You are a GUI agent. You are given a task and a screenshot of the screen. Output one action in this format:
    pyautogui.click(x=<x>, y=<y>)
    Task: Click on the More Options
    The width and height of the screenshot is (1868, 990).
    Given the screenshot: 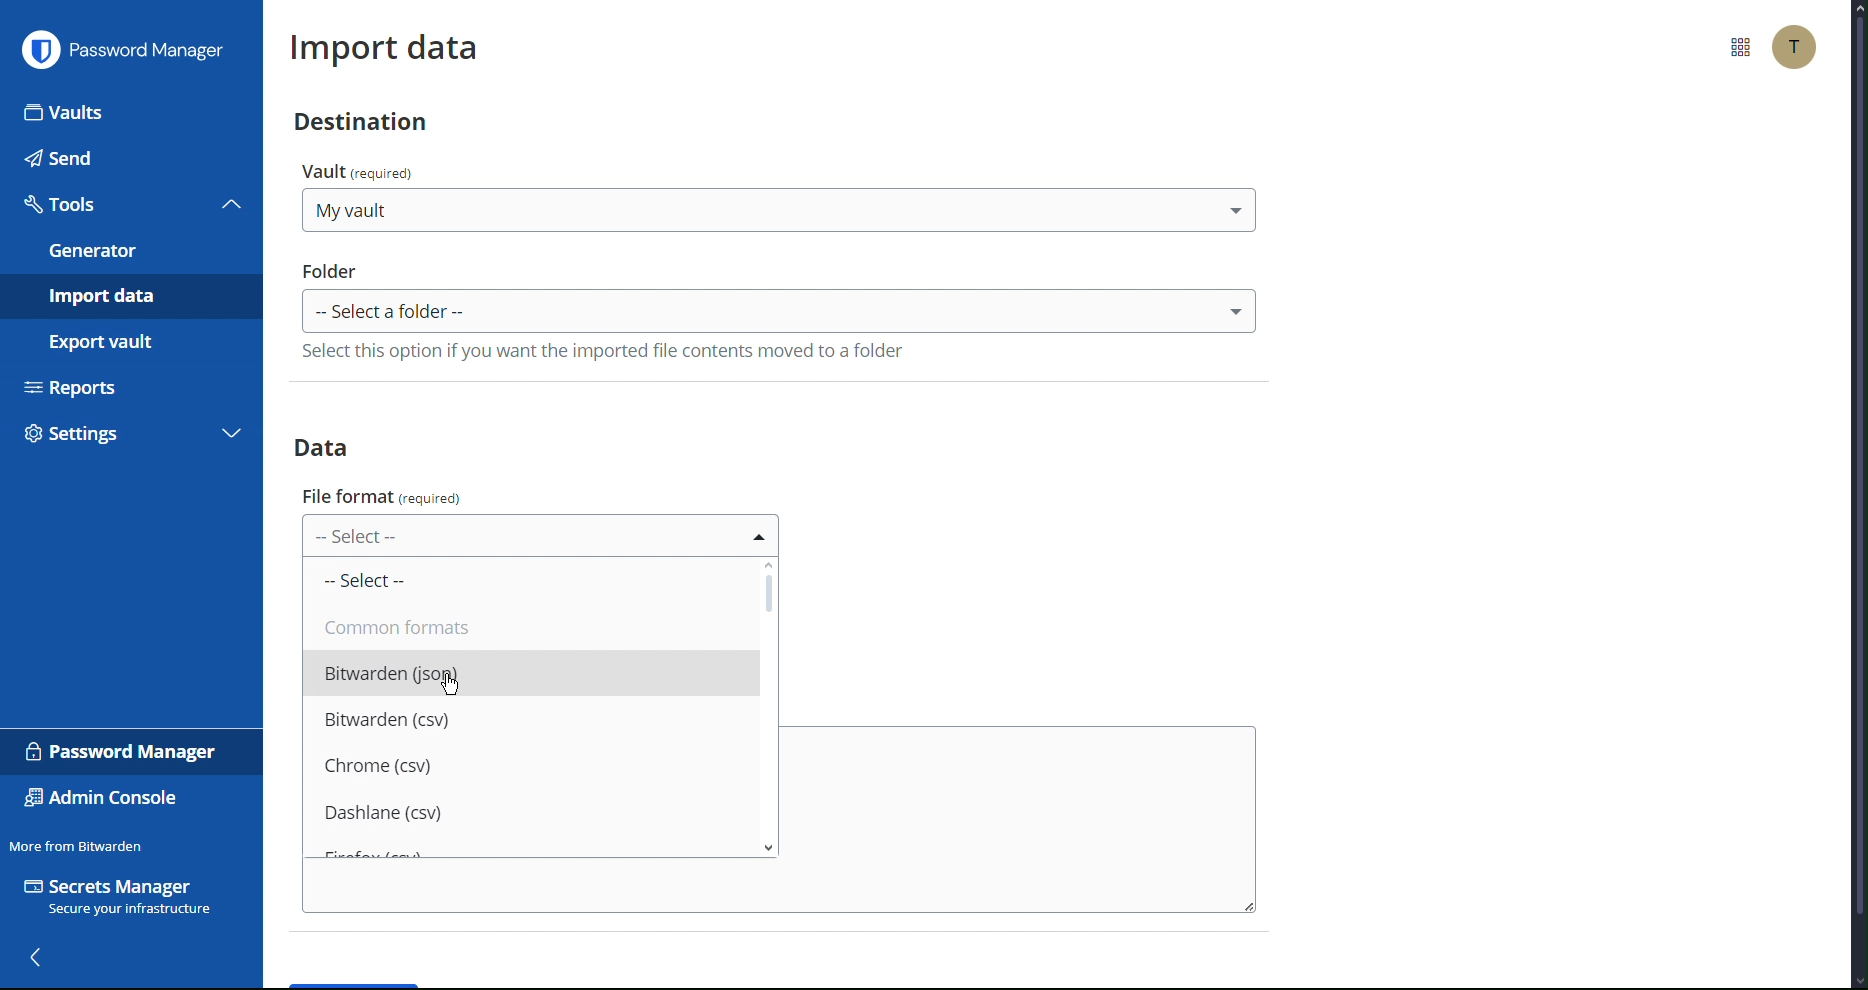 What is the action you would take?
    pyautogui.click(x=1737, y=47)
    